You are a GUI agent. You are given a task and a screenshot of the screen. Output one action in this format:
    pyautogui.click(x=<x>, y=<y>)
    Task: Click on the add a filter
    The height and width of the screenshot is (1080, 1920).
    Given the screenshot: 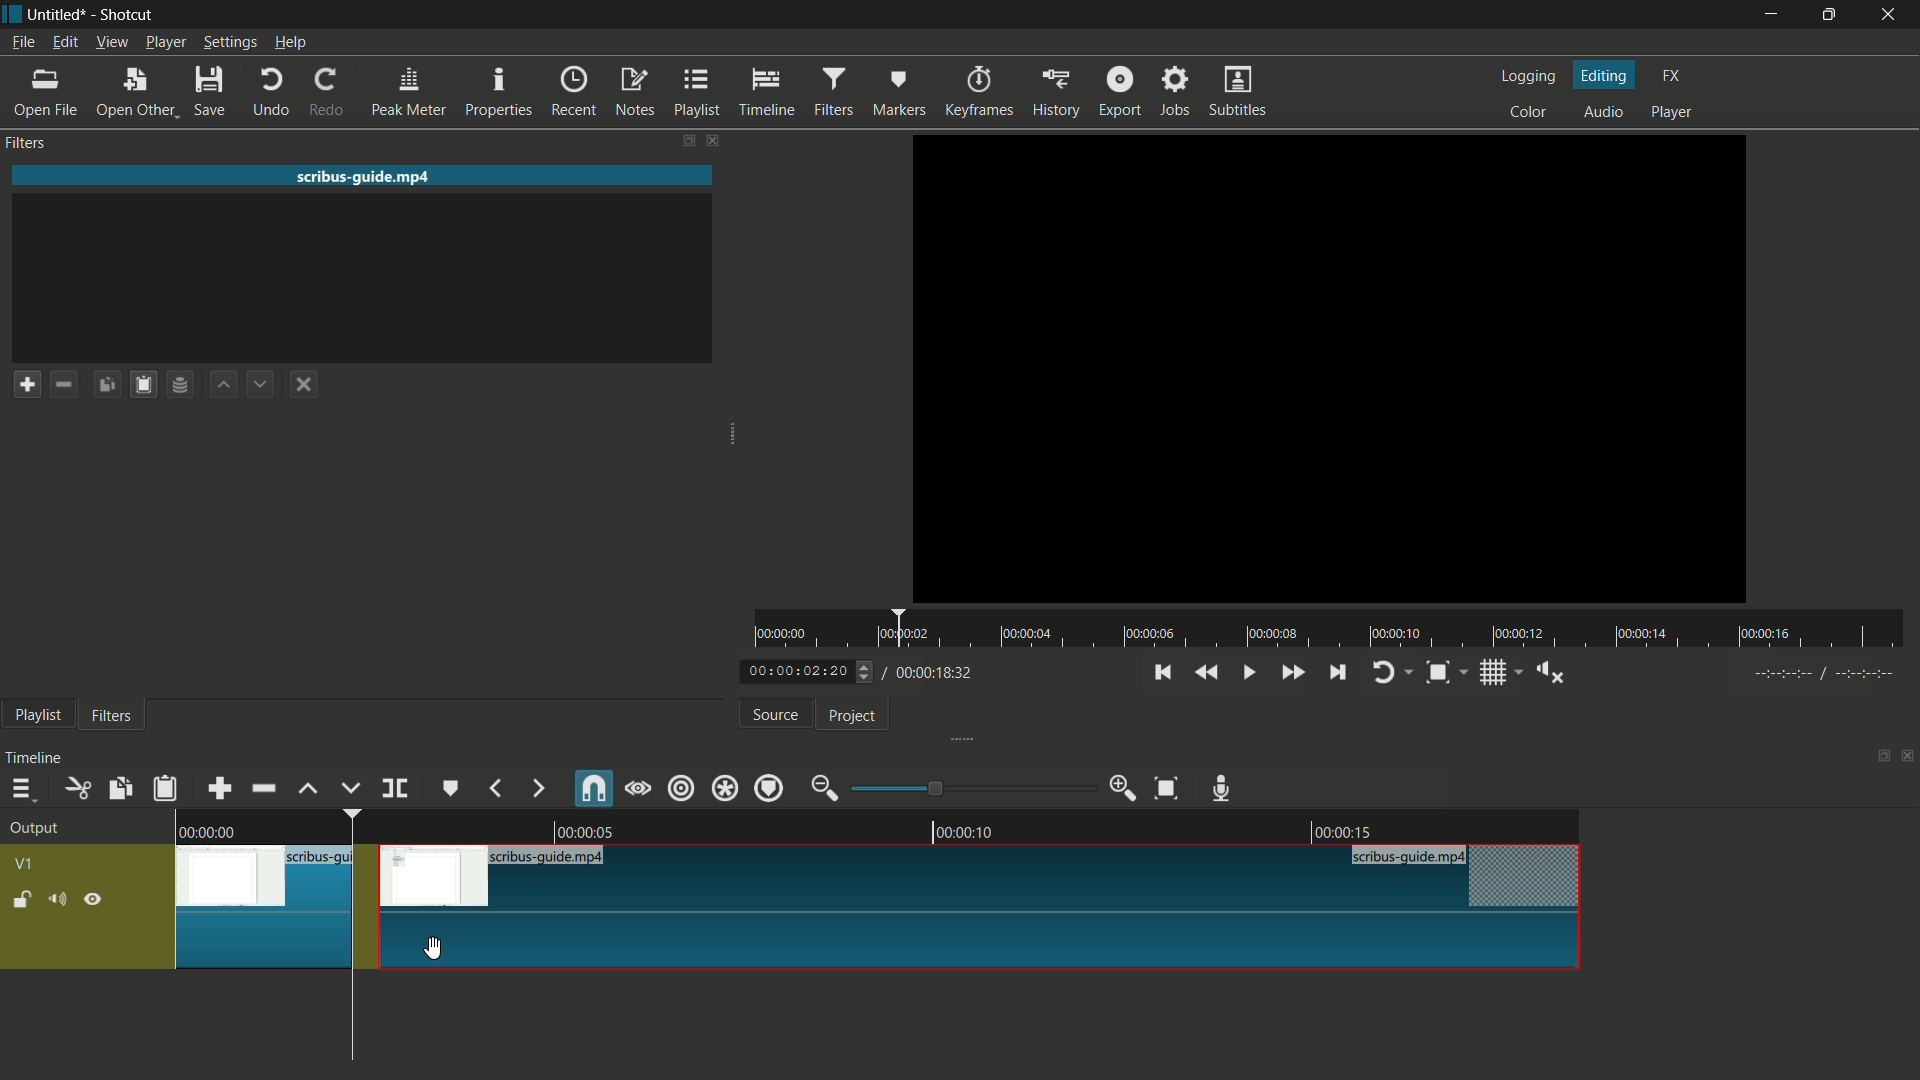 What is the action you would take?
    pyautogui.click(x=26, y=384)
    